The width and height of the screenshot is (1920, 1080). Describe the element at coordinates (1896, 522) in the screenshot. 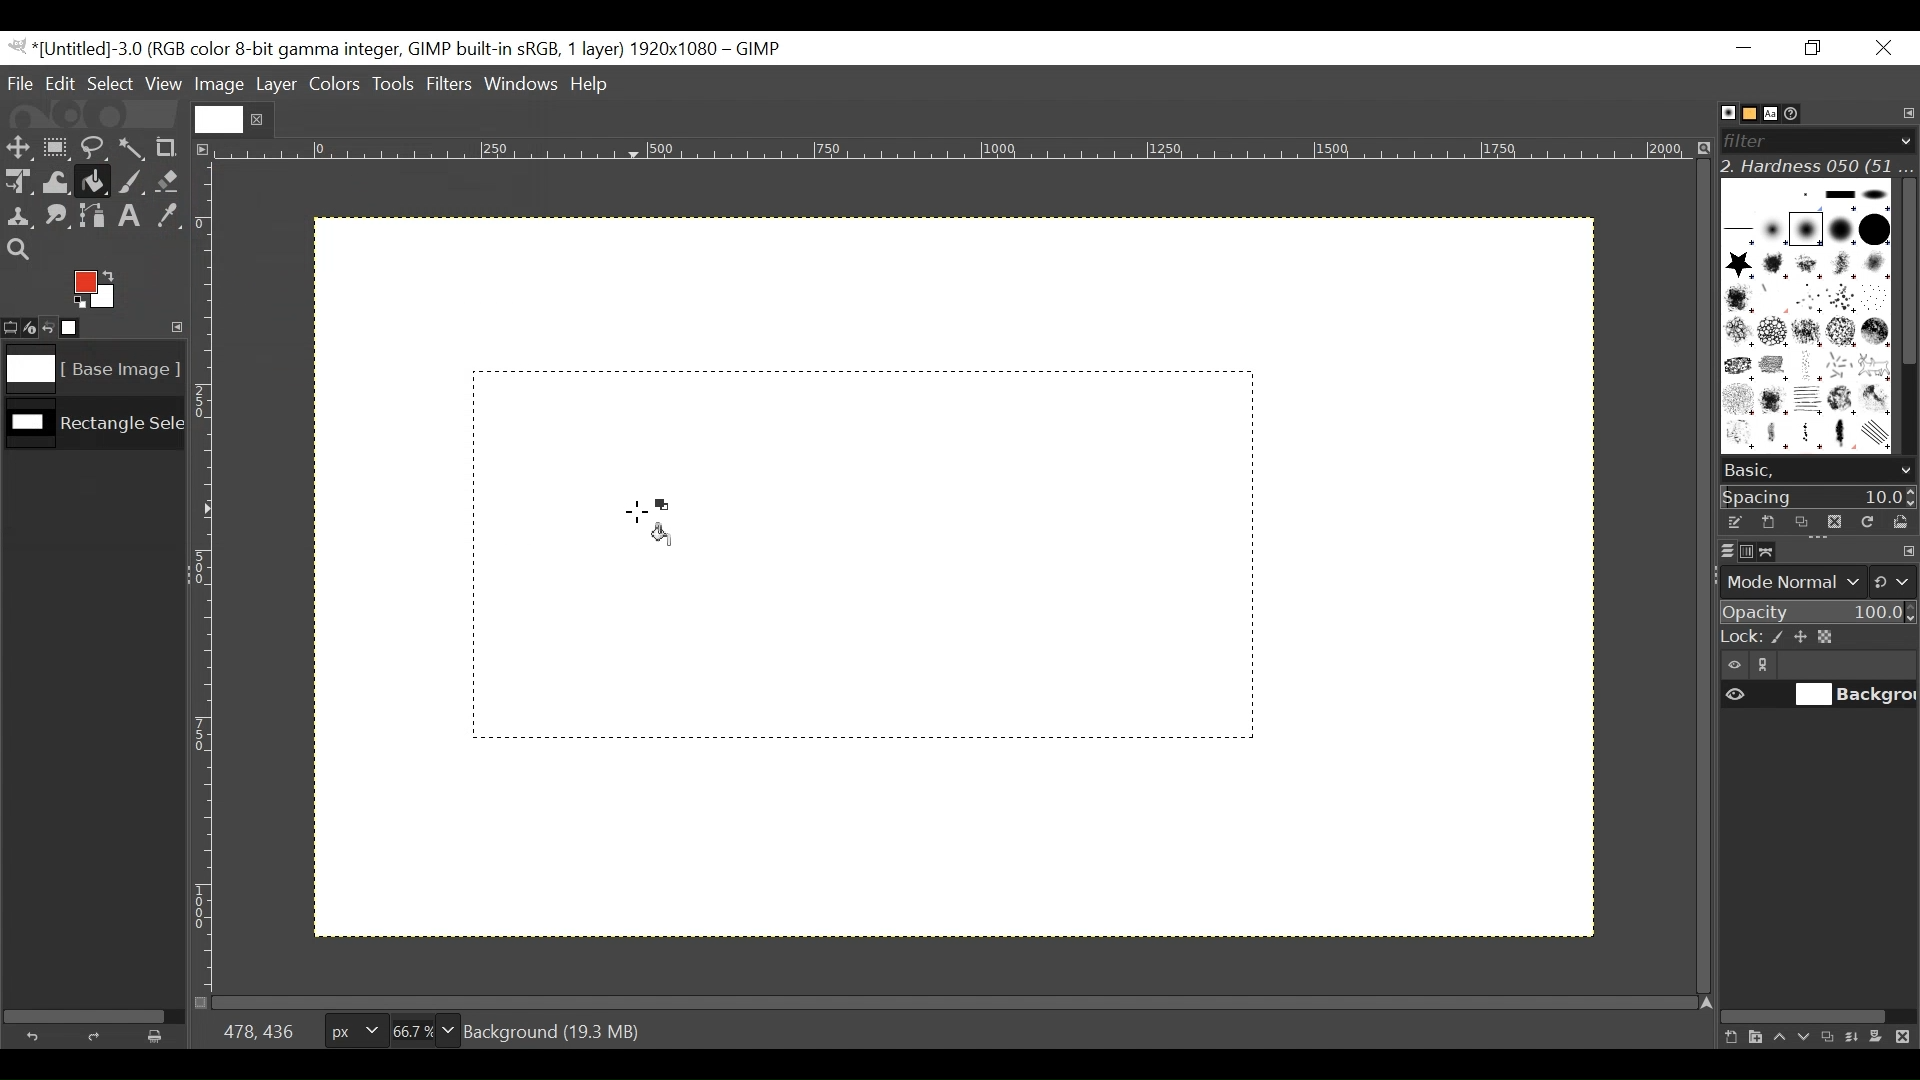

I see `Open` at that location.